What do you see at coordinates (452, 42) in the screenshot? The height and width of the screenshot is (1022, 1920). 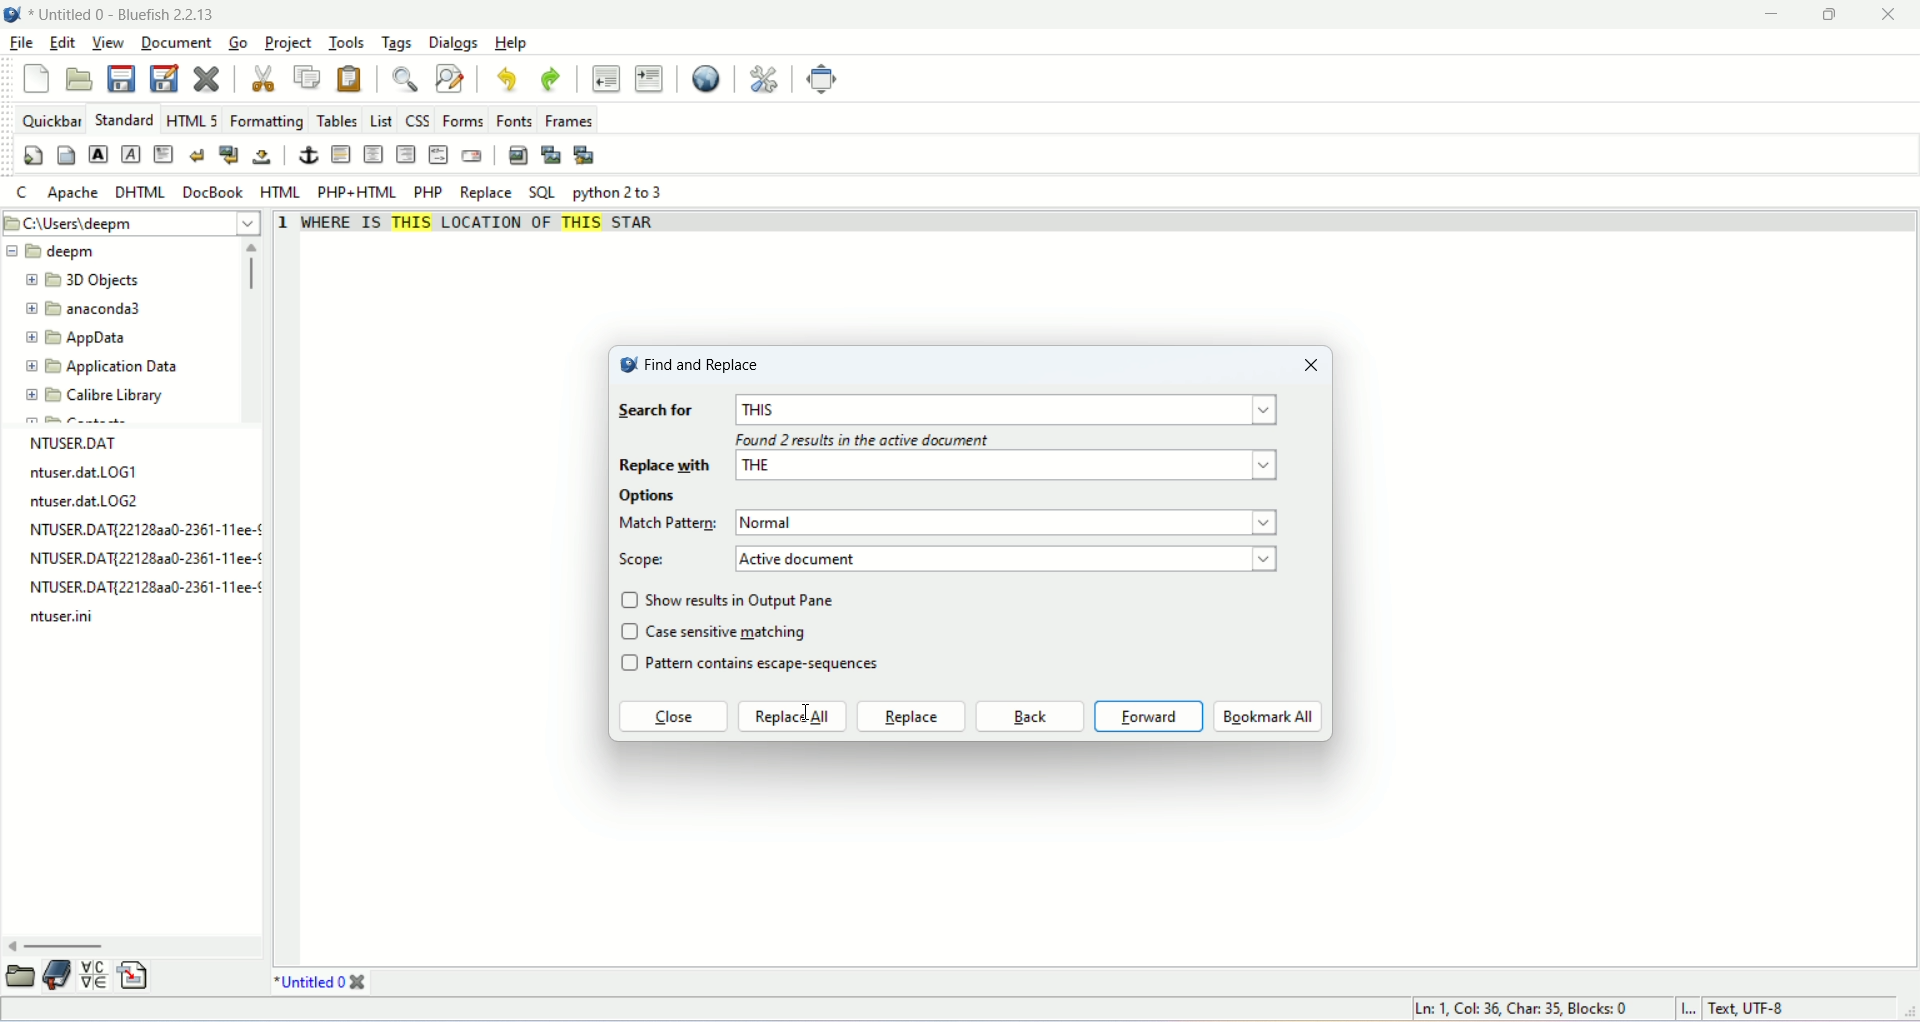 I see `dialogs` at bounding box center [452, 42].